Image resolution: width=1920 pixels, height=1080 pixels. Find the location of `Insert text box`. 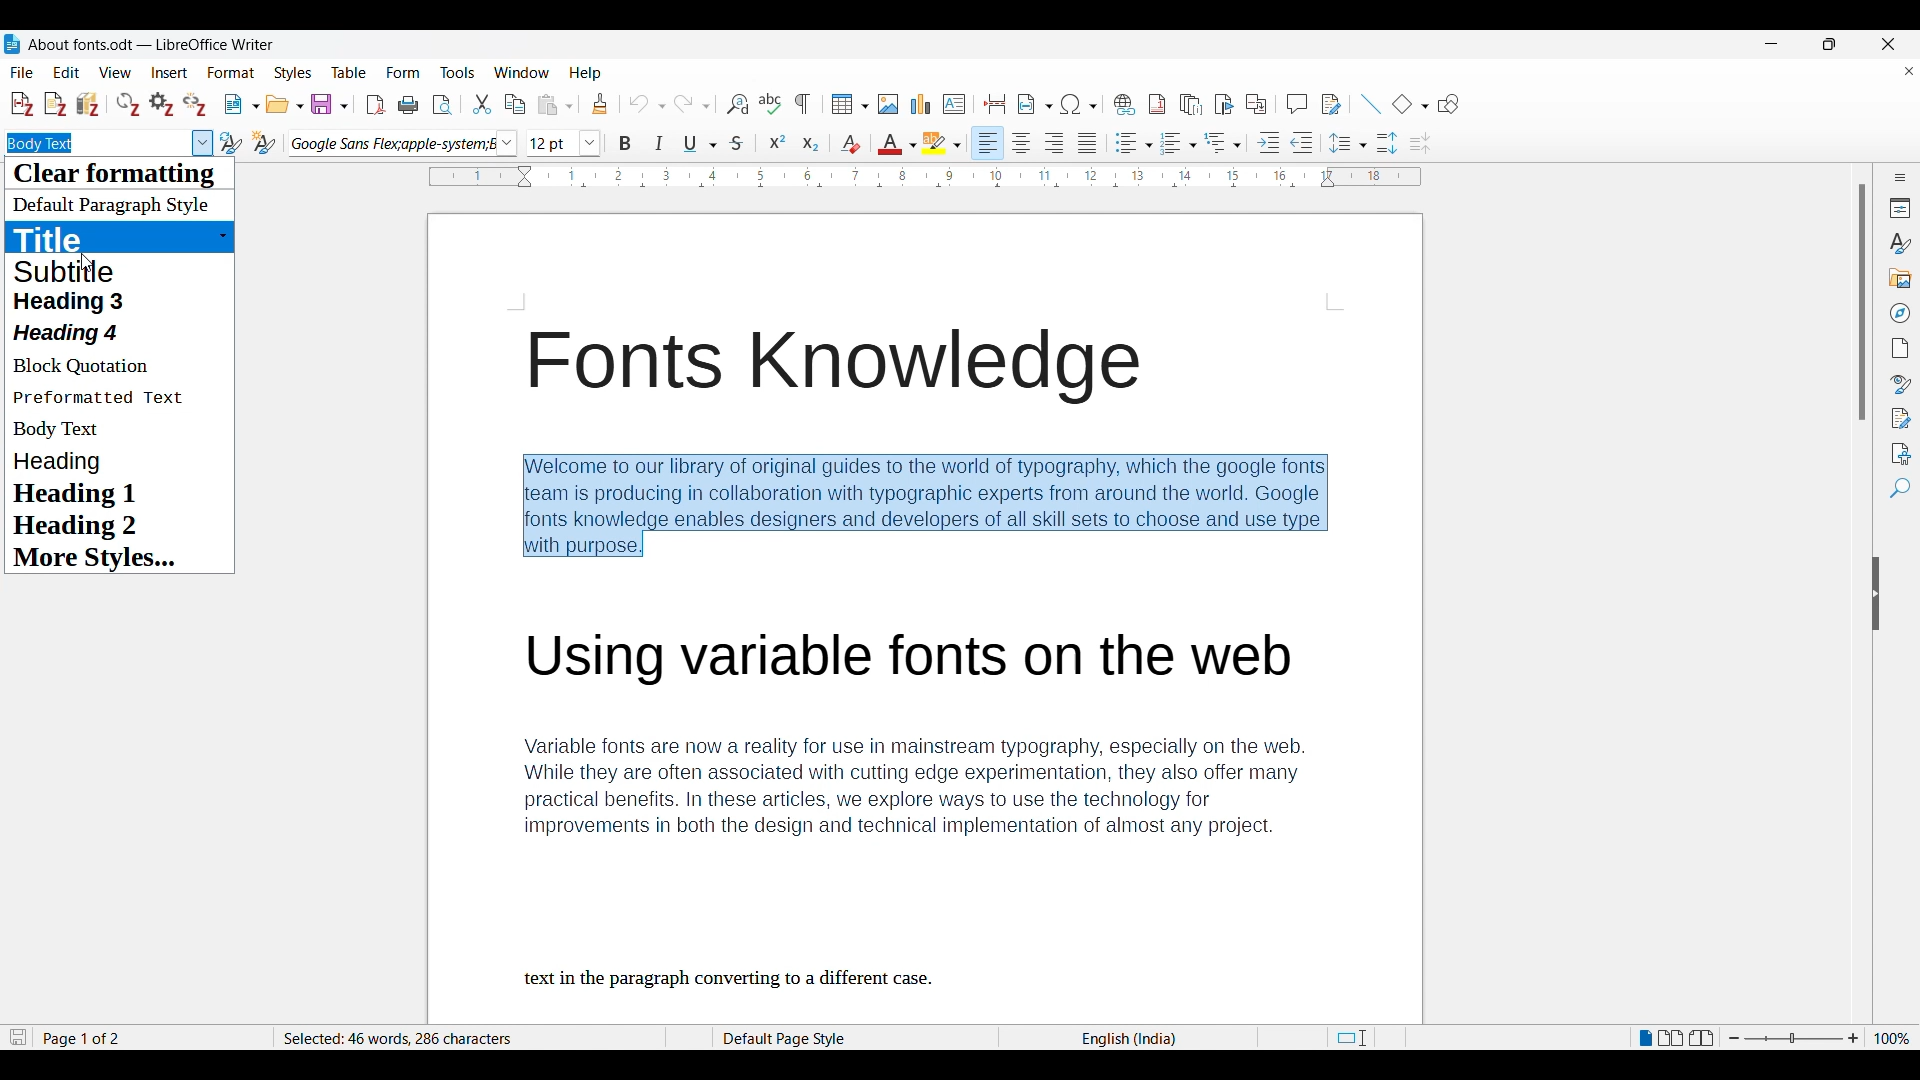

Insert text box is located at coordinates (954, 104).